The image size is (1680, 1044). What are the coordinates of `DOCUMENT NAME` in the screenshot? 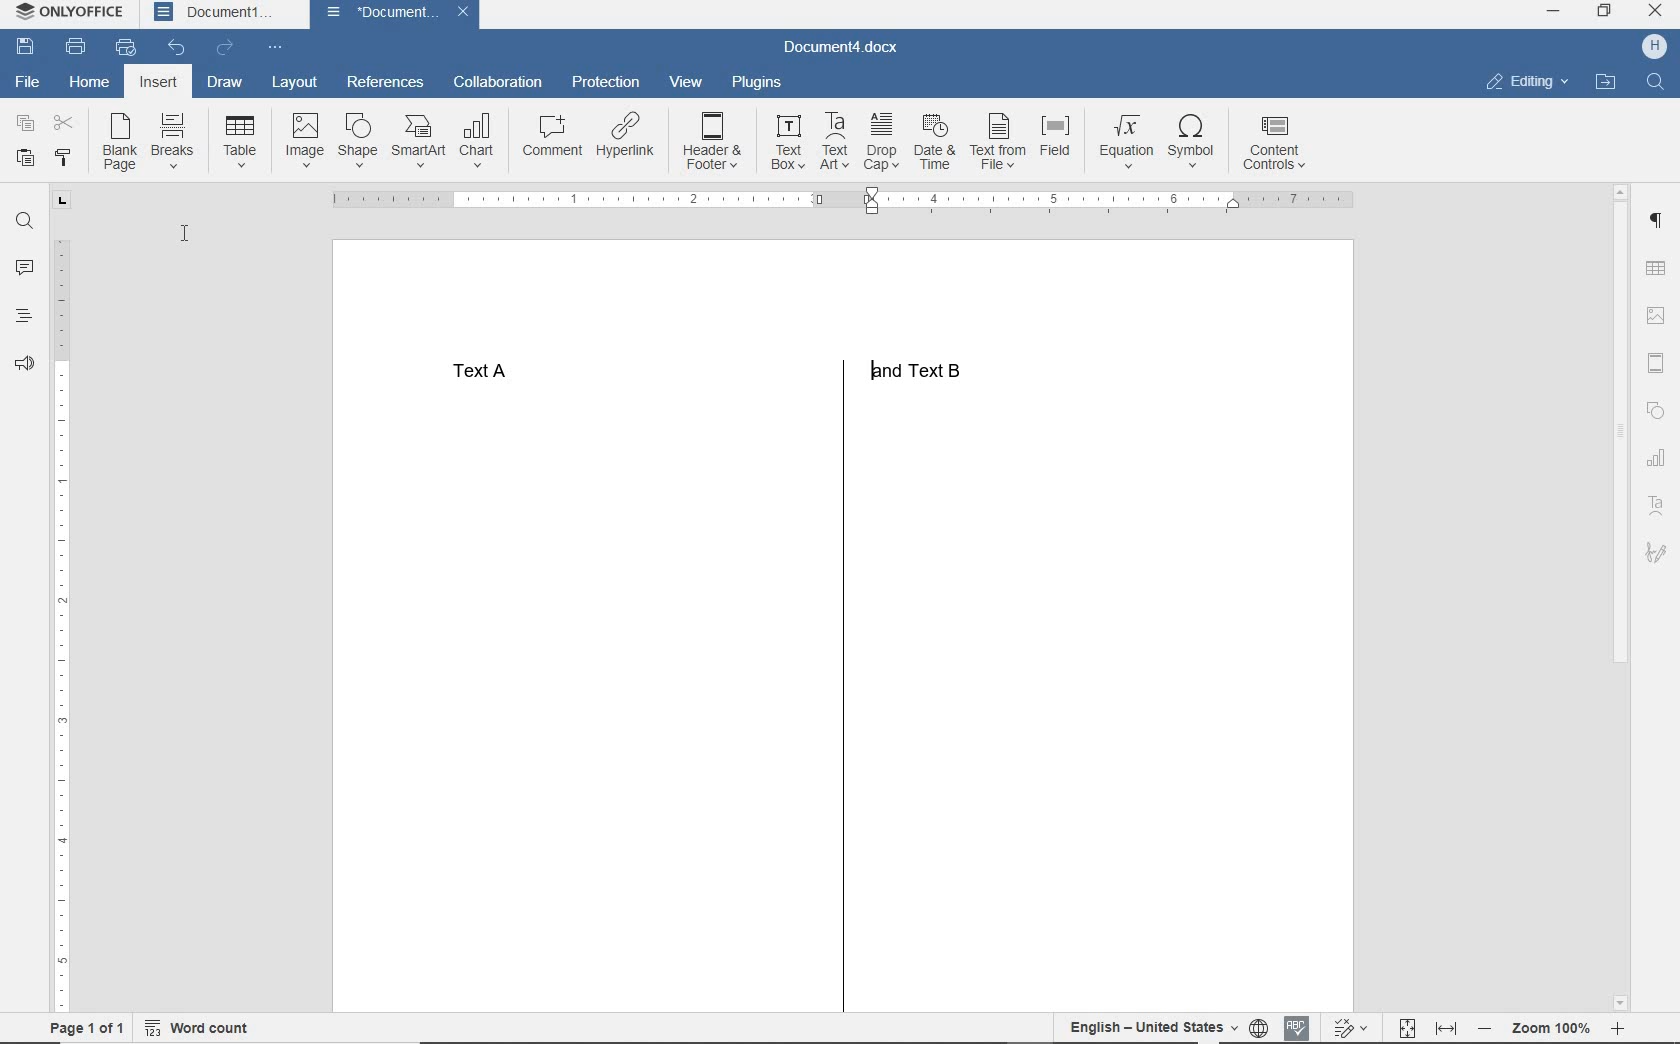 It's located at (841, 49).